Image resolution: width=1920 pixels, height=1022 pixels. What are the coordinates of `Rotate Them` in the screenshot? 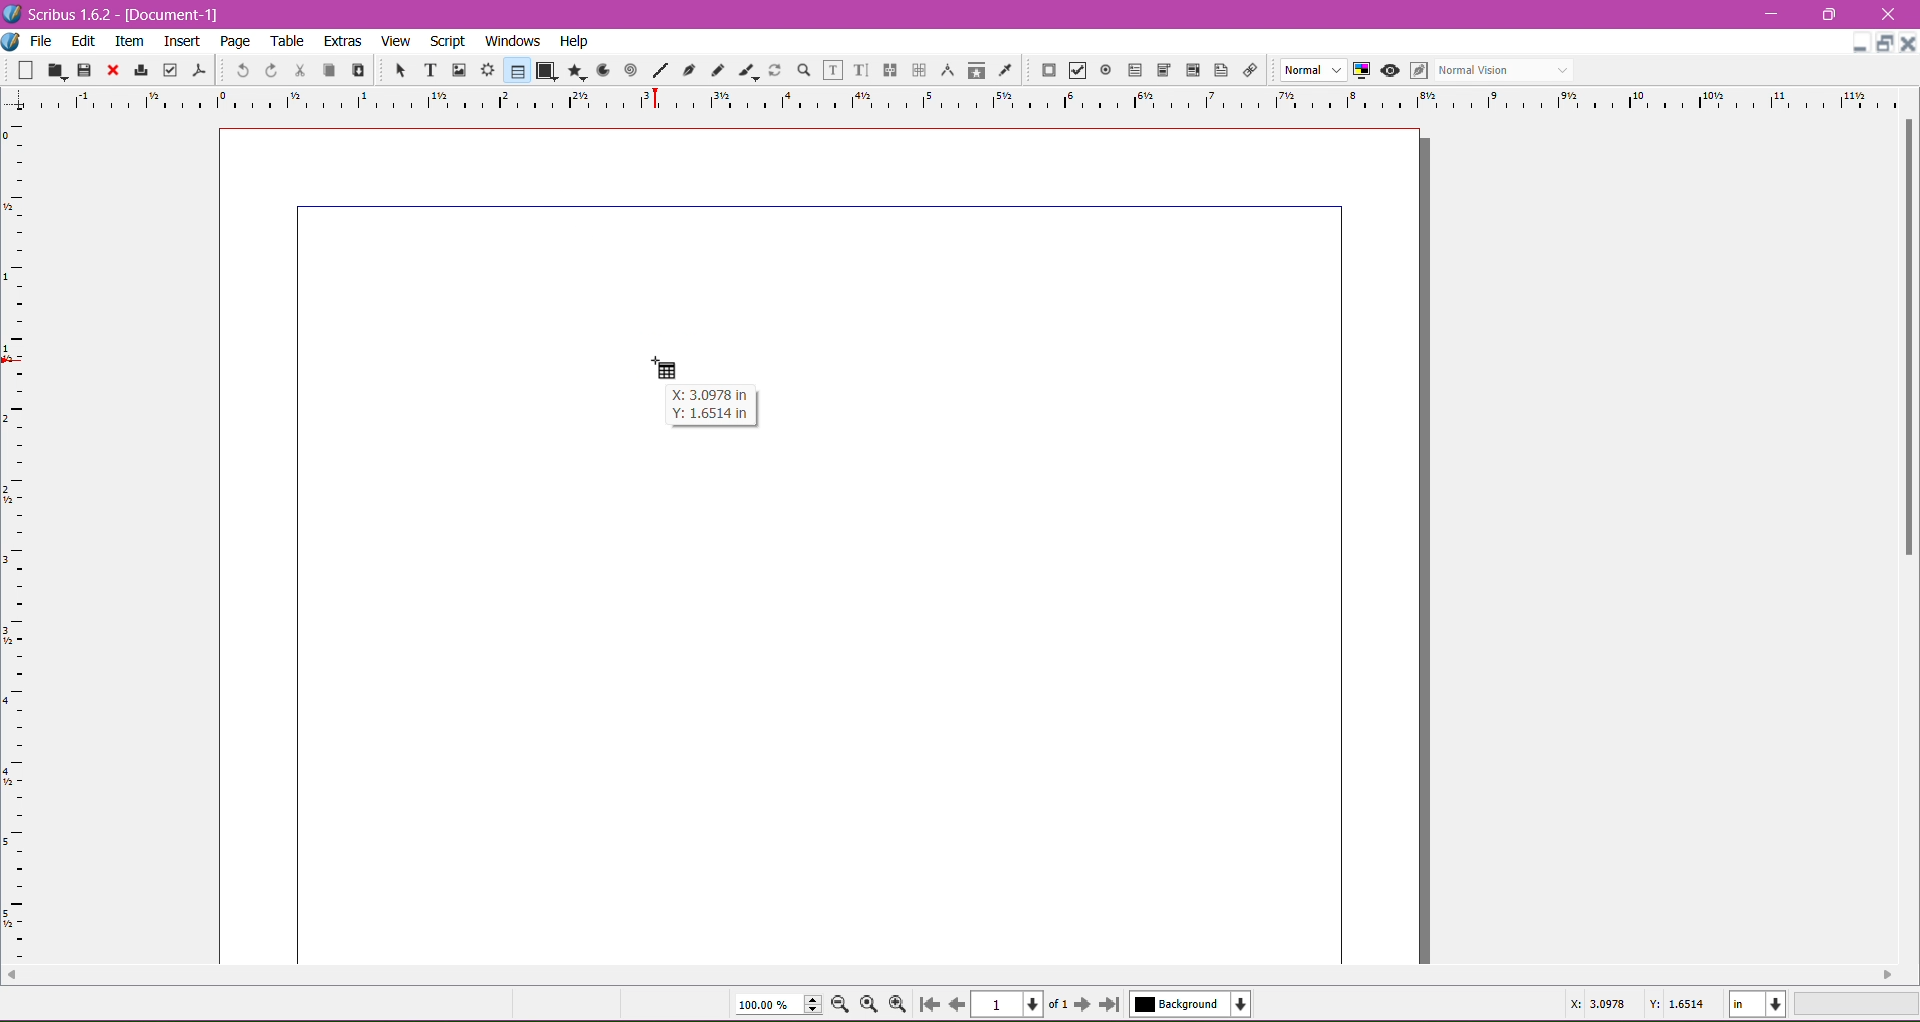 It's located at (773, 69).